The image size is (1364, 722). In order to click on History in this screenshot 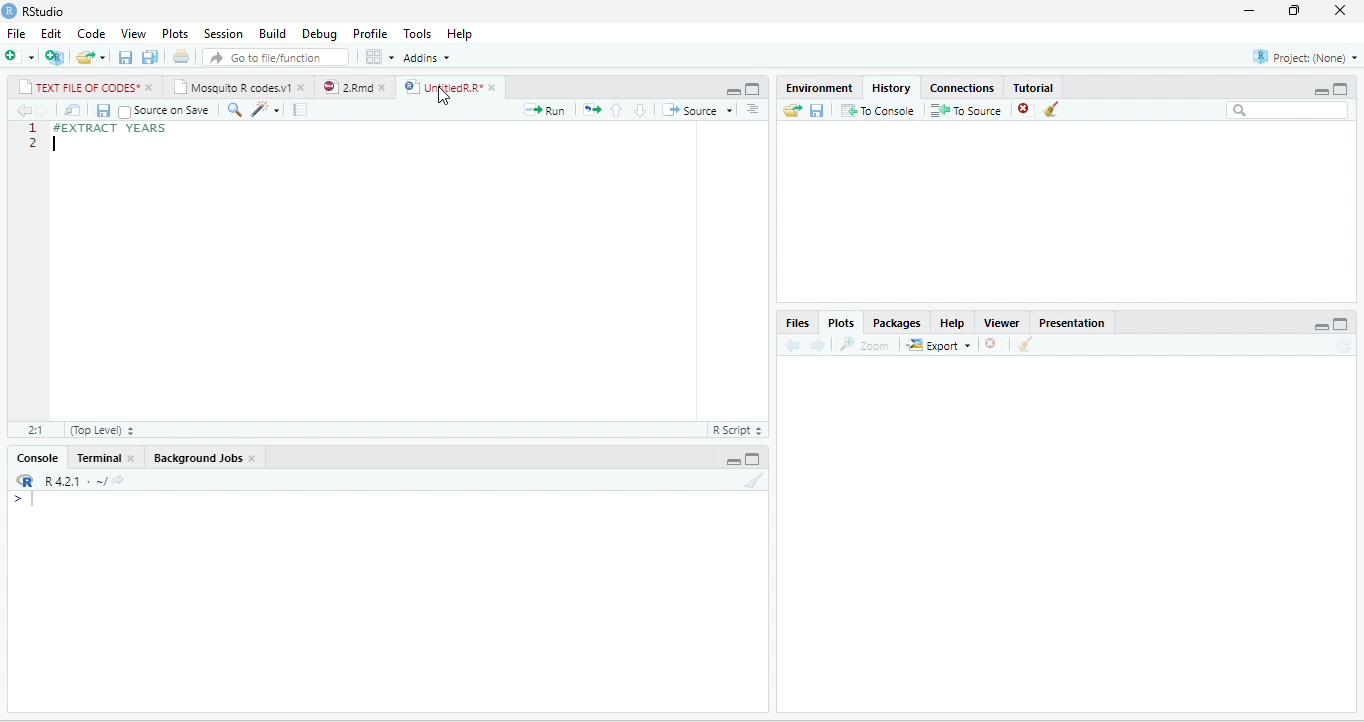, I will do `click(891, 89)`.